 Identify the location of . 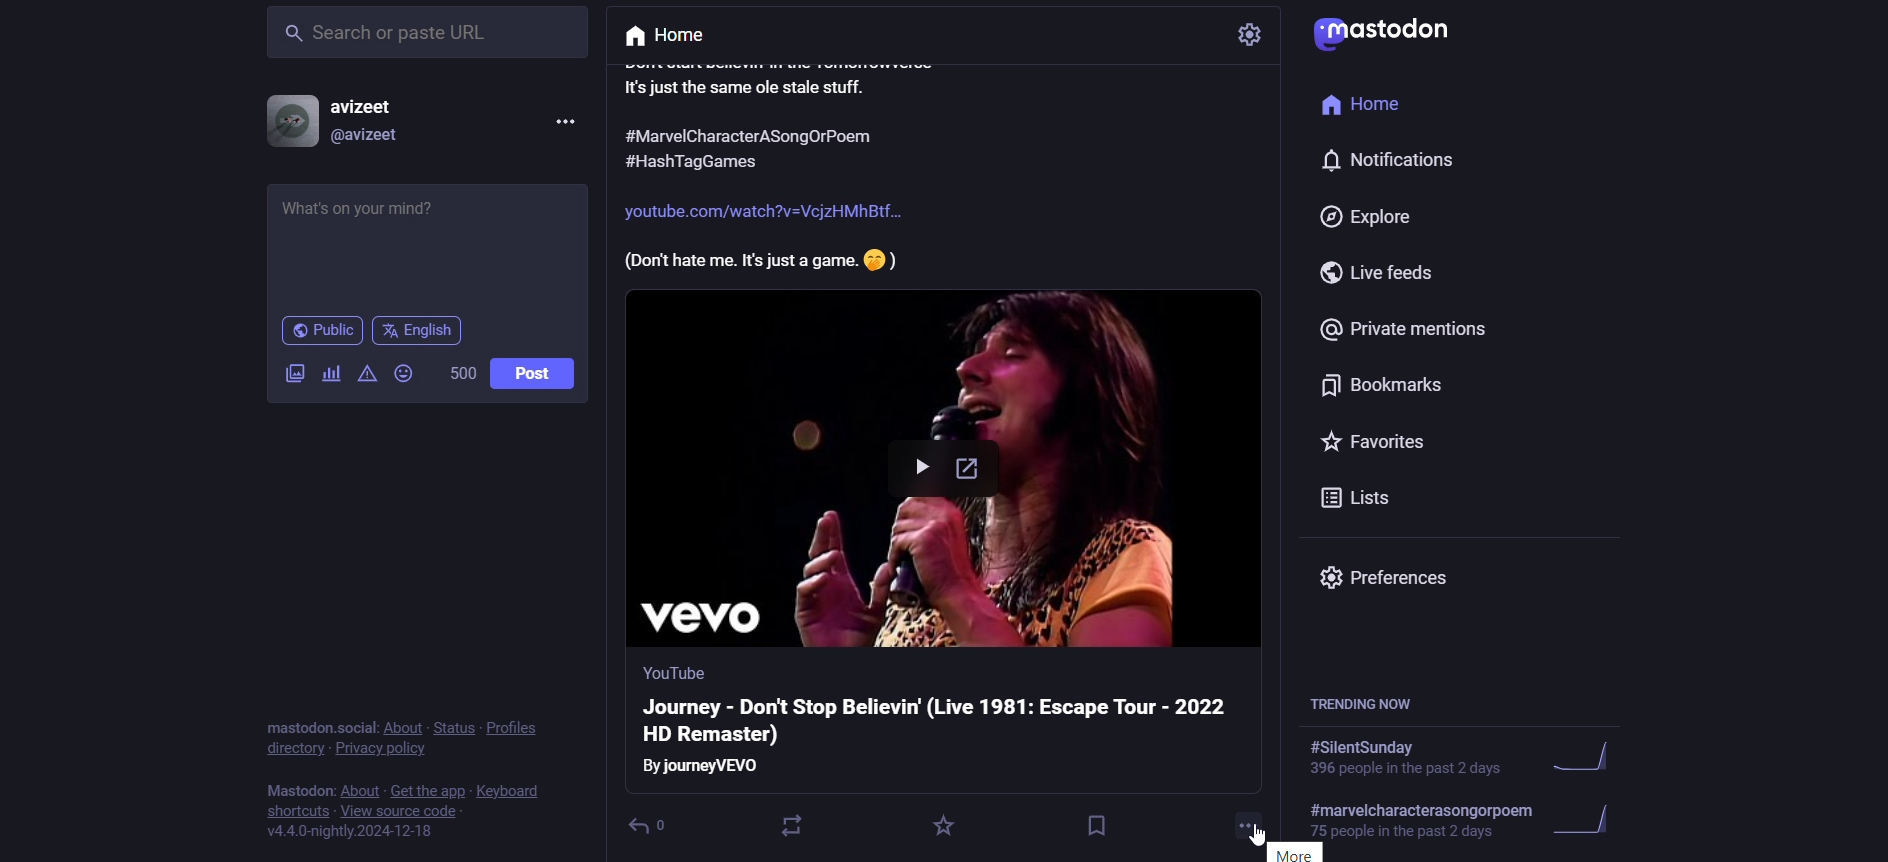
(752, 137).